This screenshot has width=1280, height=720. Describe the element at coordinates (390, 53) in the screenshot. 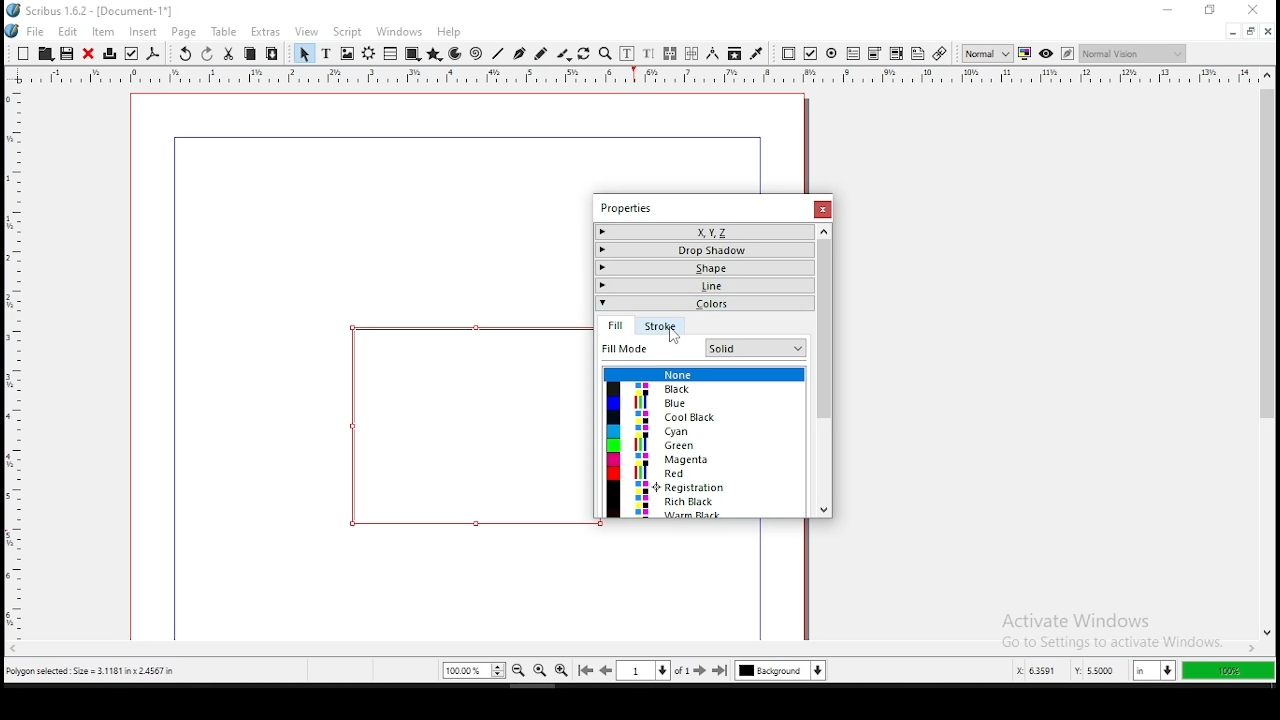

I see `table` at that location.